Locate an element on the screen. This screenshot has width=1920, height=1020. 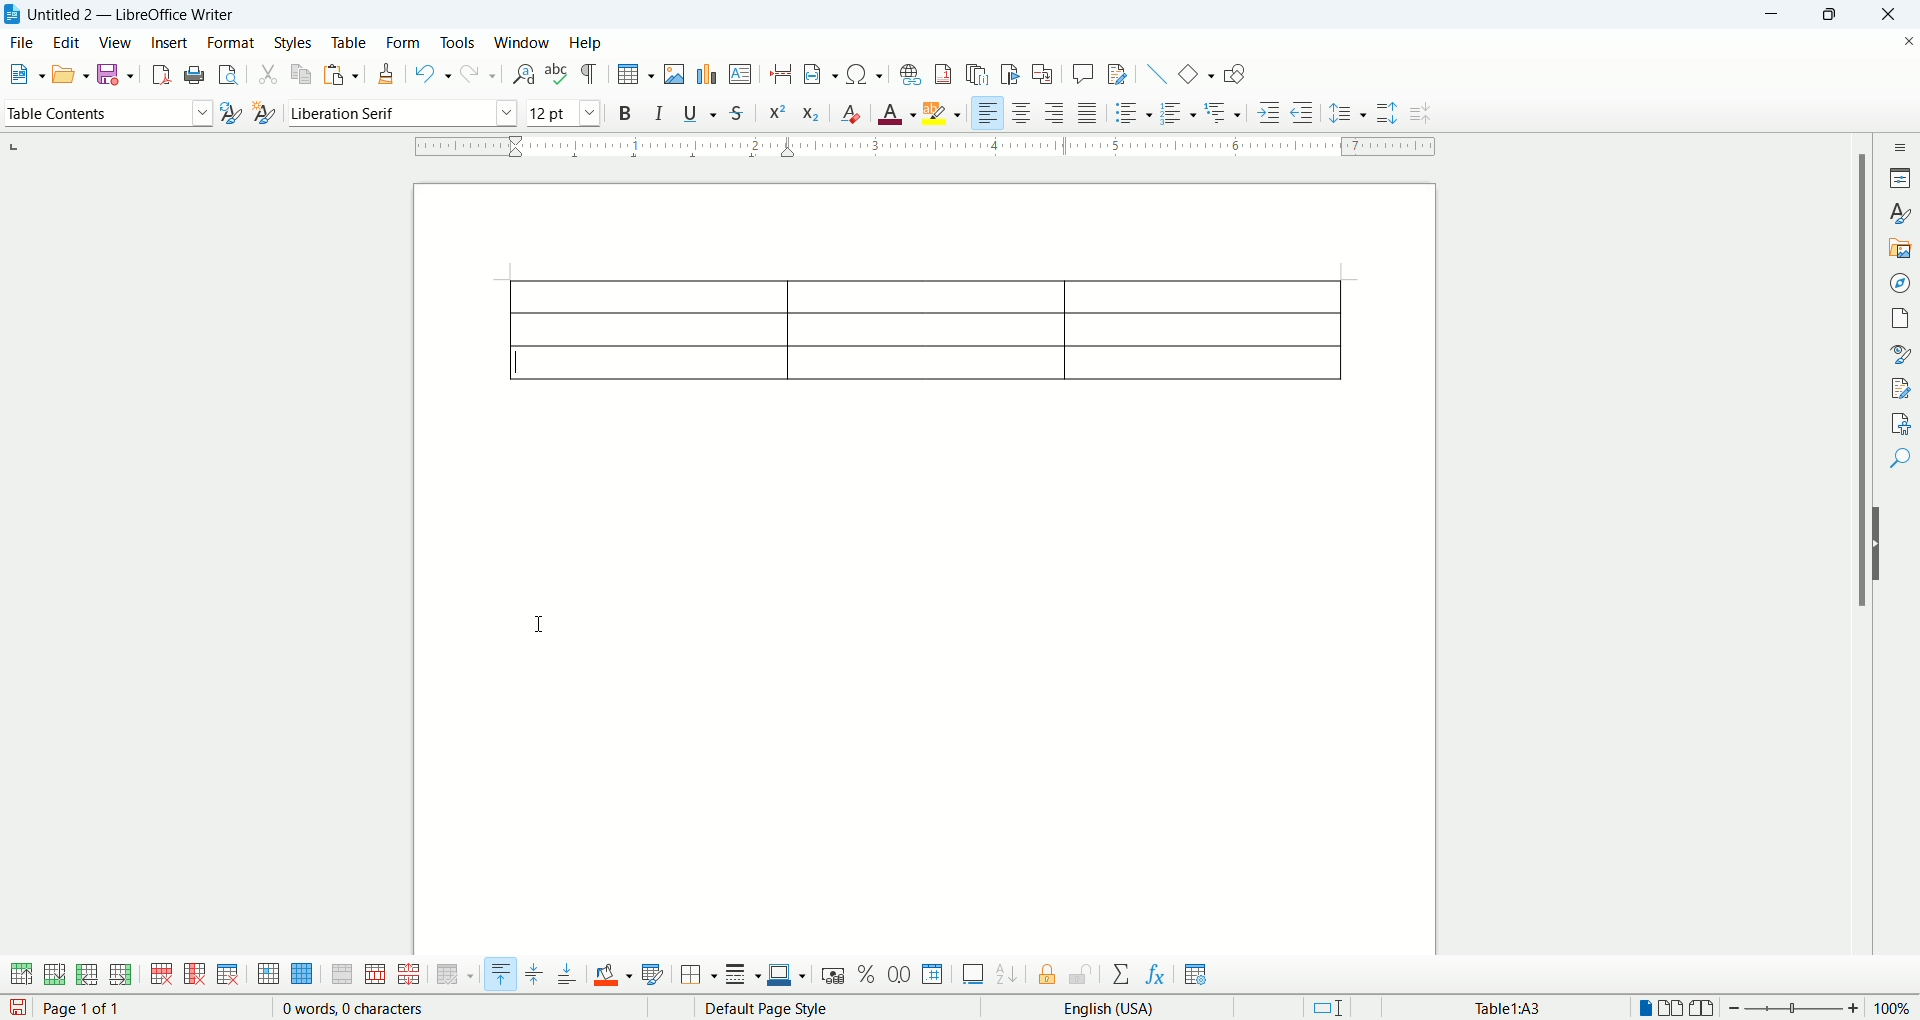
manage changes is located at coordinates (1897, 390).